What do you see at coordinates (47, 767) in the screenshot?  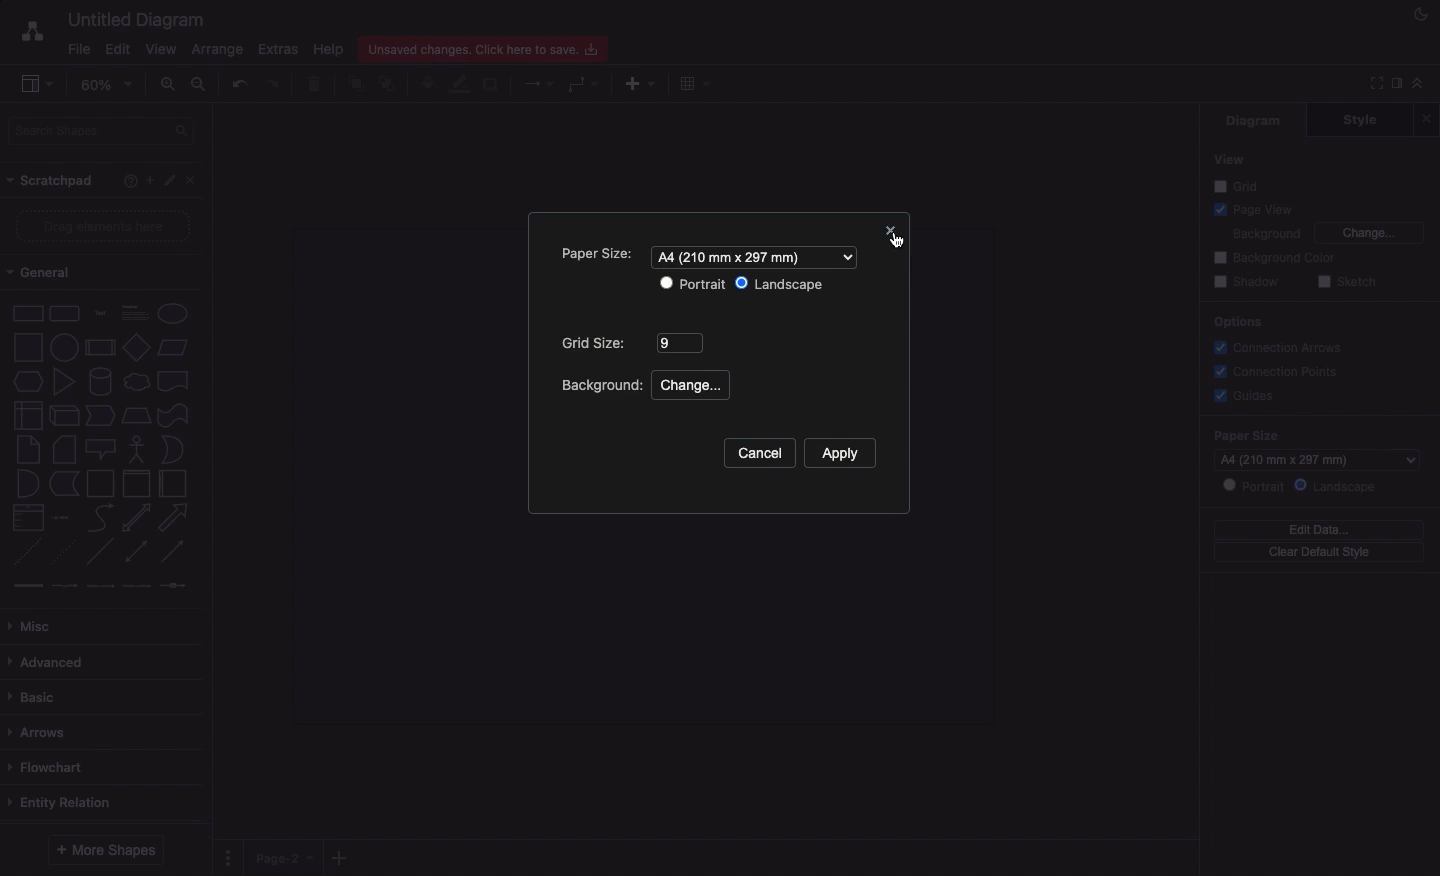 I see `Flowchart` at bounding box center [47, 767].